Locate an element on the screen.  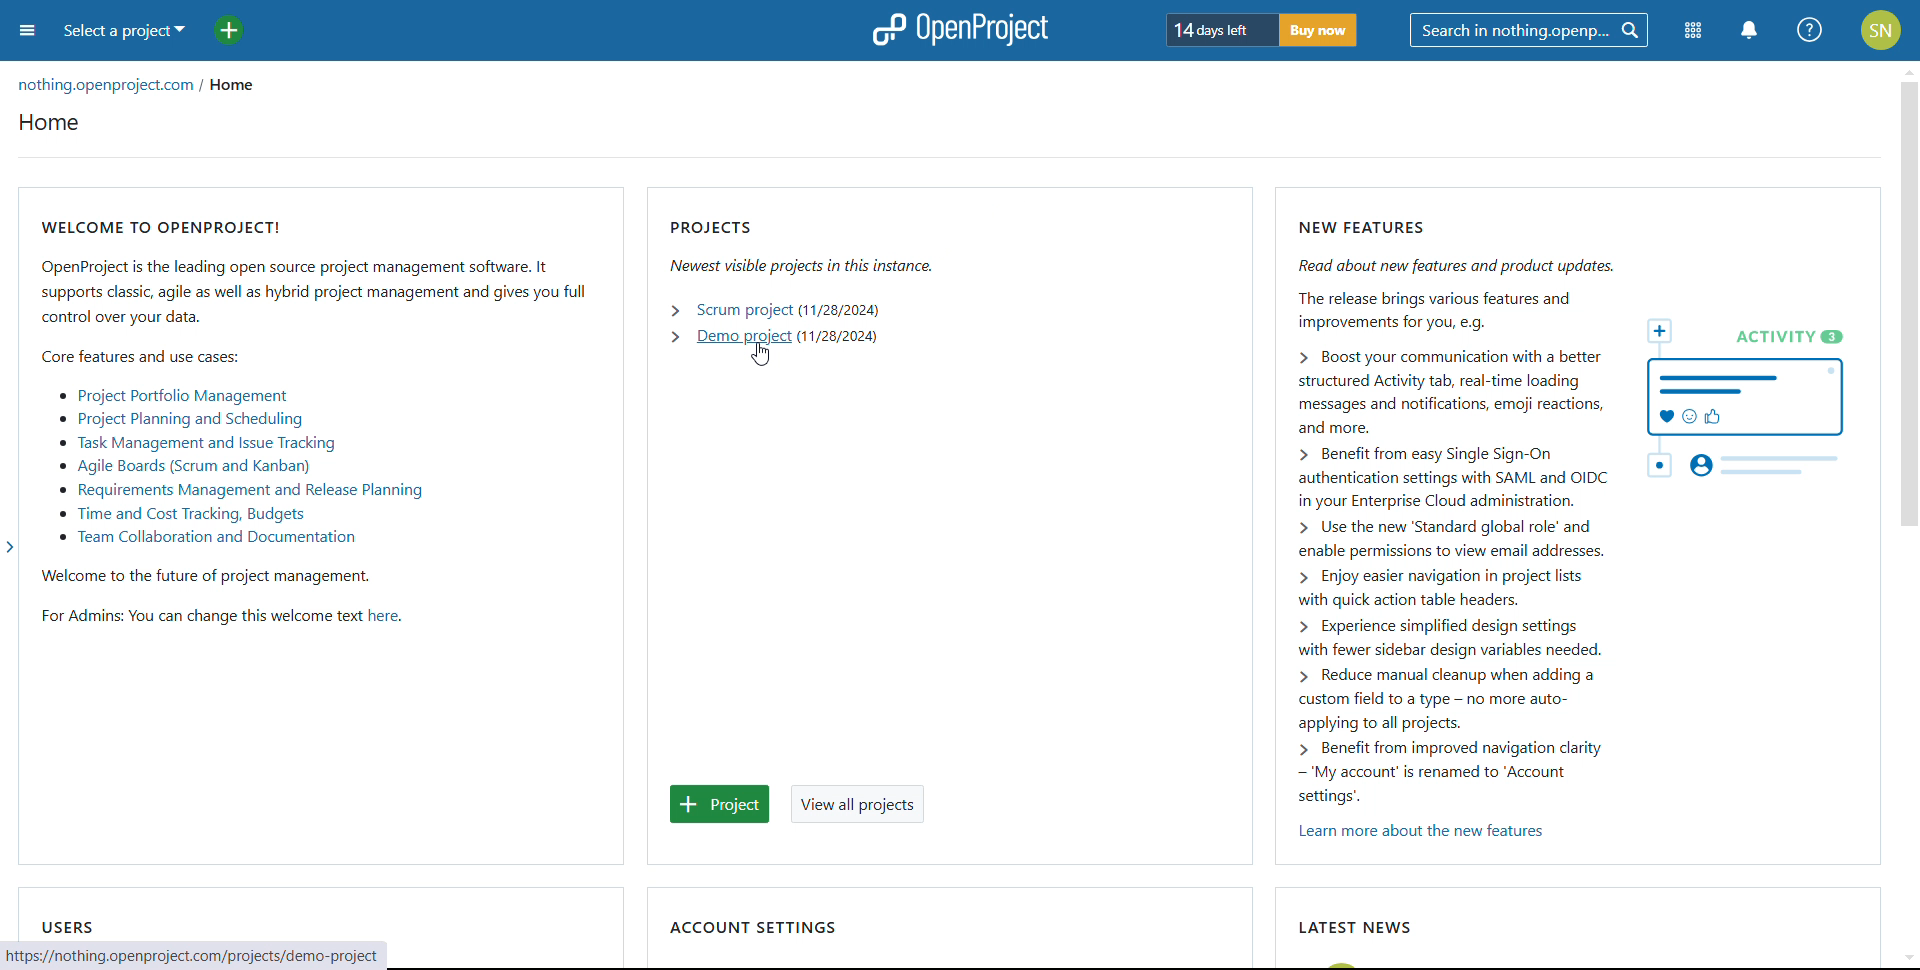
latest news is located at coordinates (1354, 928).